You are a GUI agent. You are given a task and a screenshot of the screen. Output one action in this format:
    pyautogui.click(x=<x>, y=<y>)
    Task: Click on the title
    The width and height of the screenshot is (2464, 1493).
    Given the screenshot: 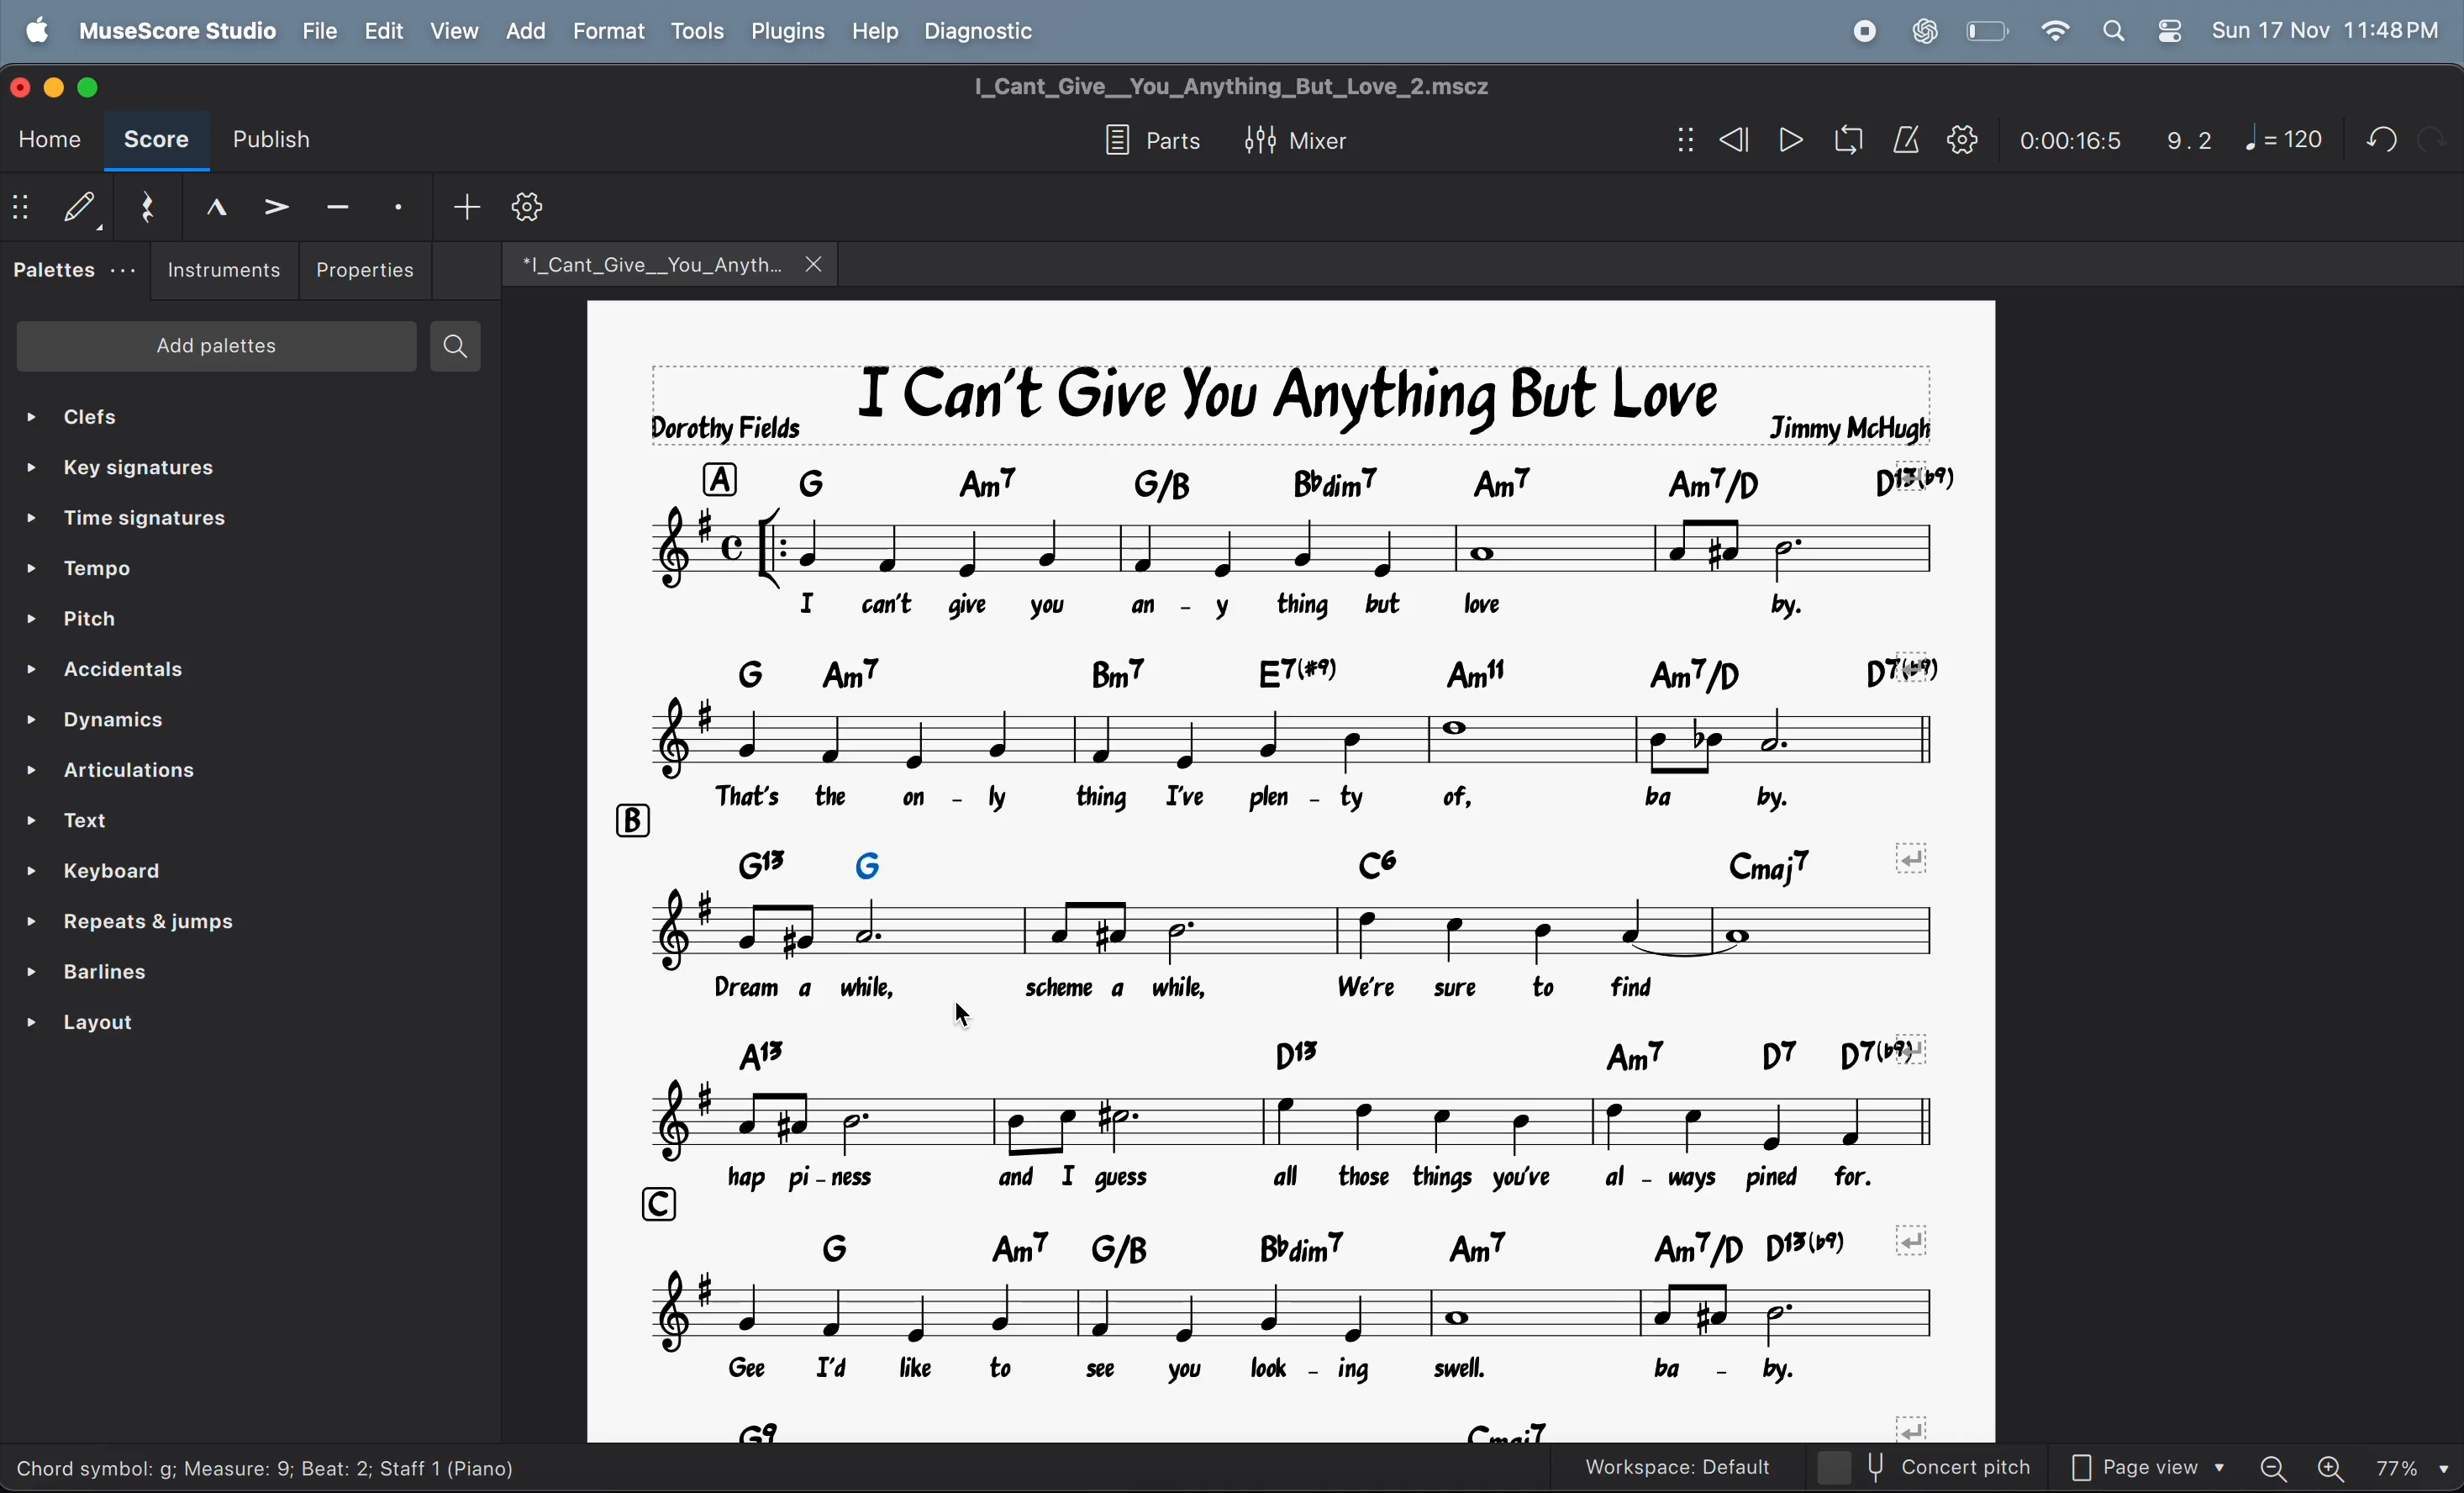 What is the action you would take?
    pyautogui.click(x=1246, y=89)
    